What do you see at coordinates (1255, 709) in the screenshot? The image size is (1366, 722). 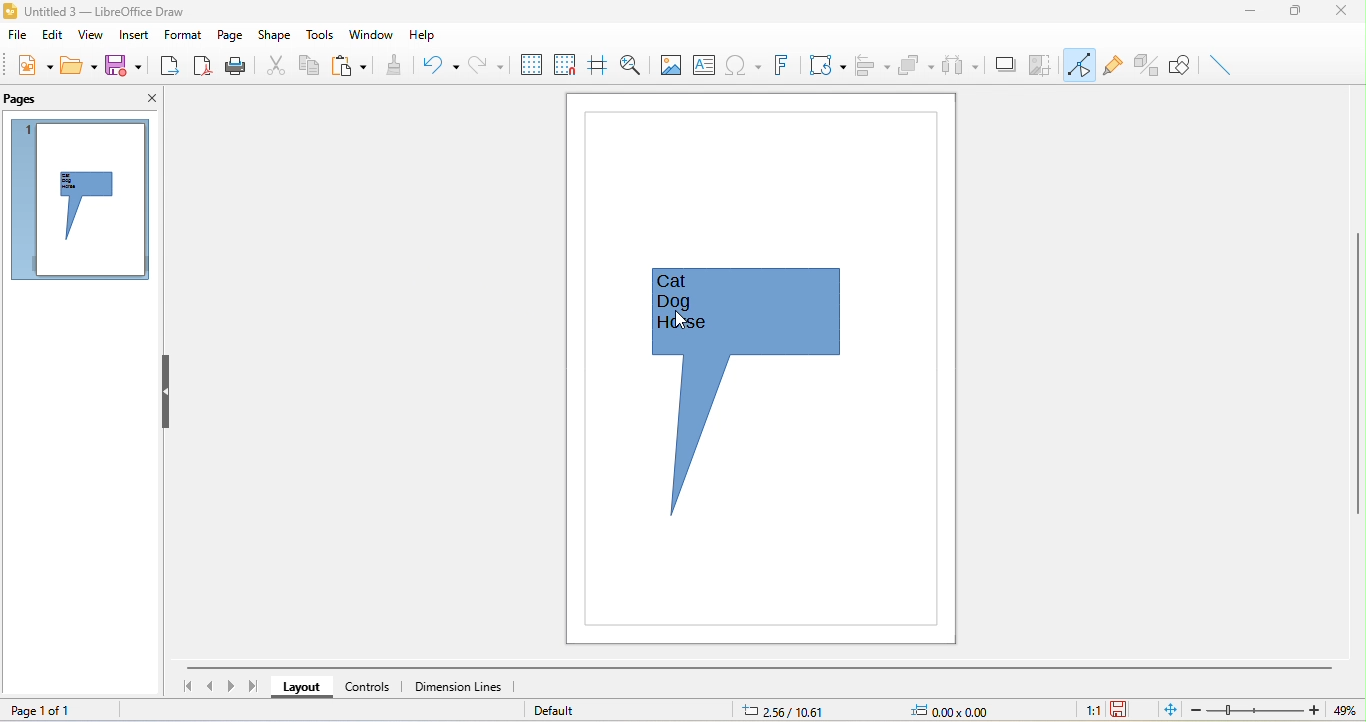 I see `zoom bar` at bounding box center [1255, 709].